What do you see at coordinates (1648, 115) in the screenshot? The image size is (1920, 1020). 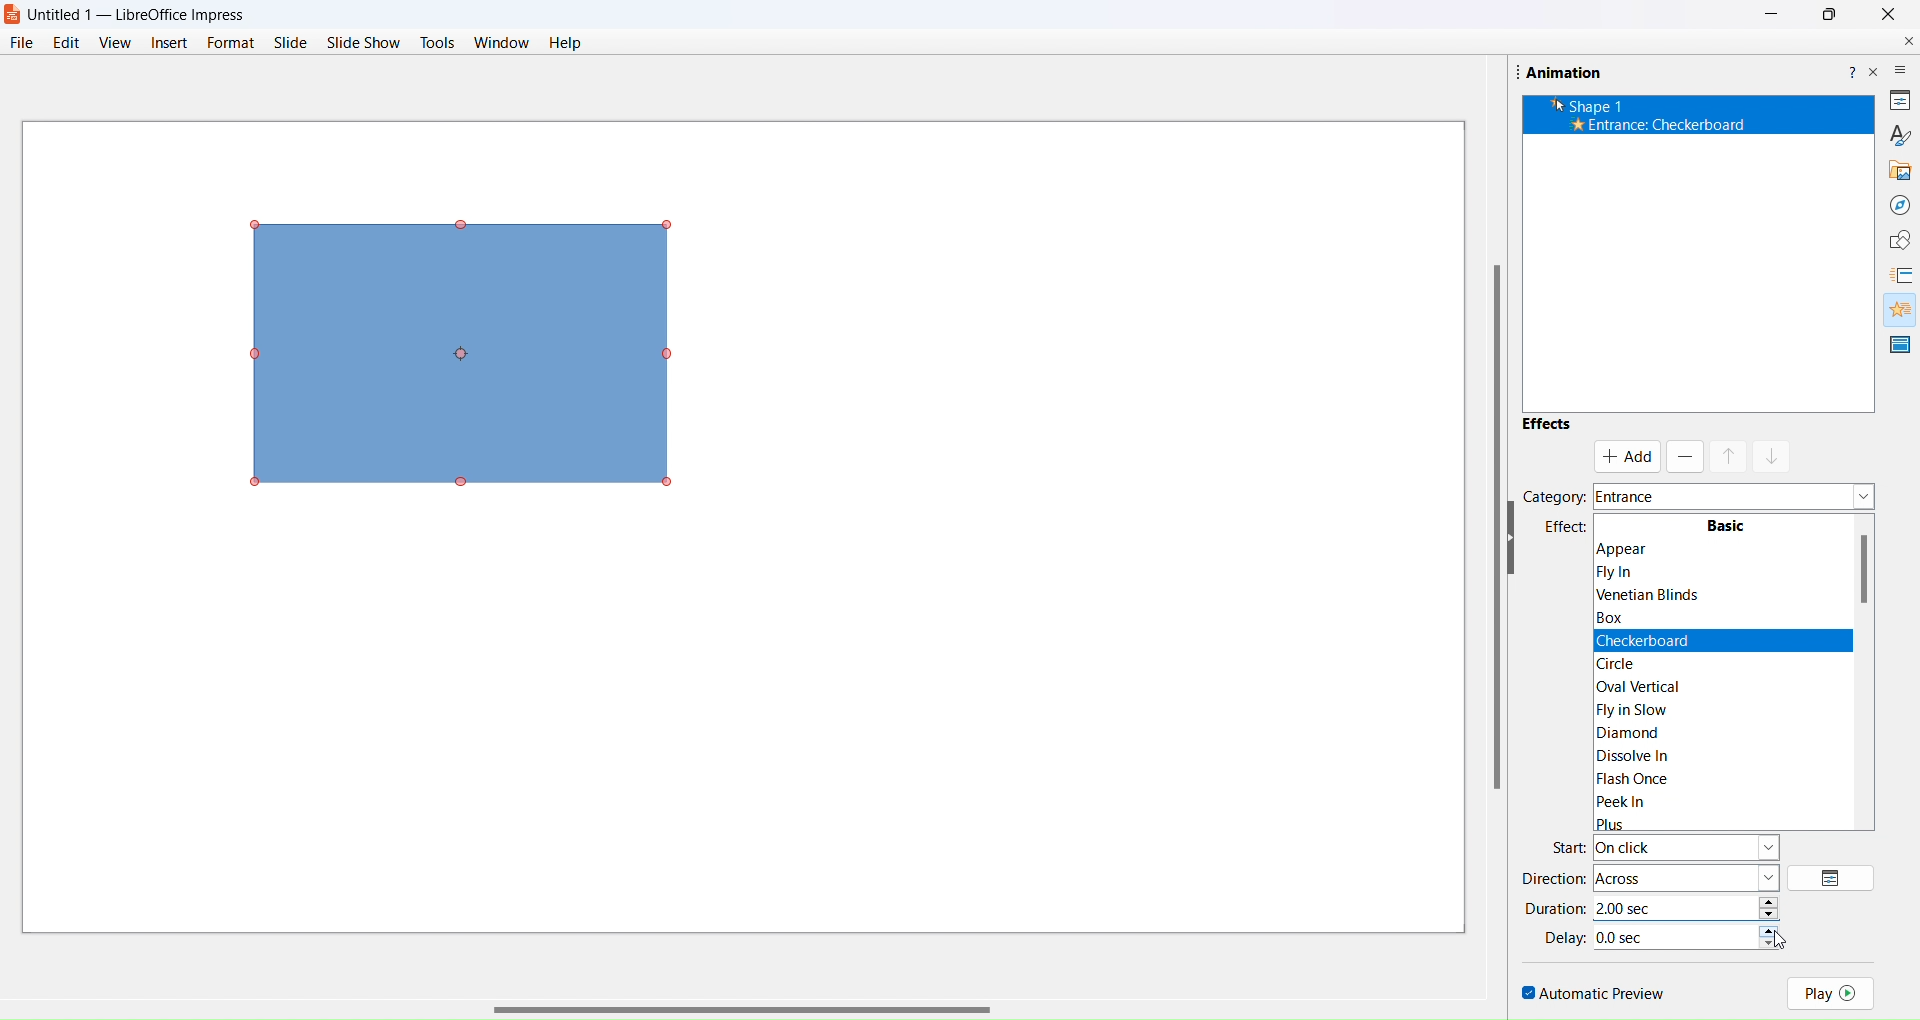 I see `’k Shape 1
* Entrance: Appear` at bounding box center [1648, 115].